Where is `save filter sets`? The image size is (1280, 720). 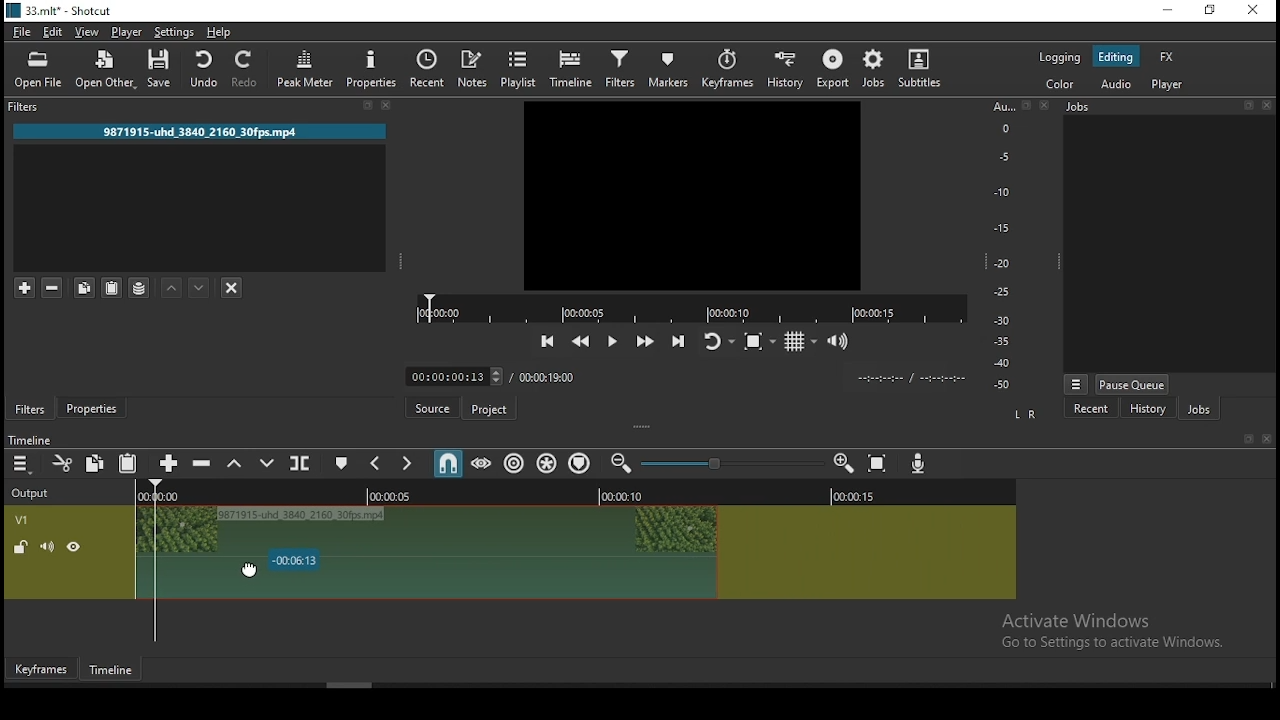
save filter sets is located at coordinates (141, 286).